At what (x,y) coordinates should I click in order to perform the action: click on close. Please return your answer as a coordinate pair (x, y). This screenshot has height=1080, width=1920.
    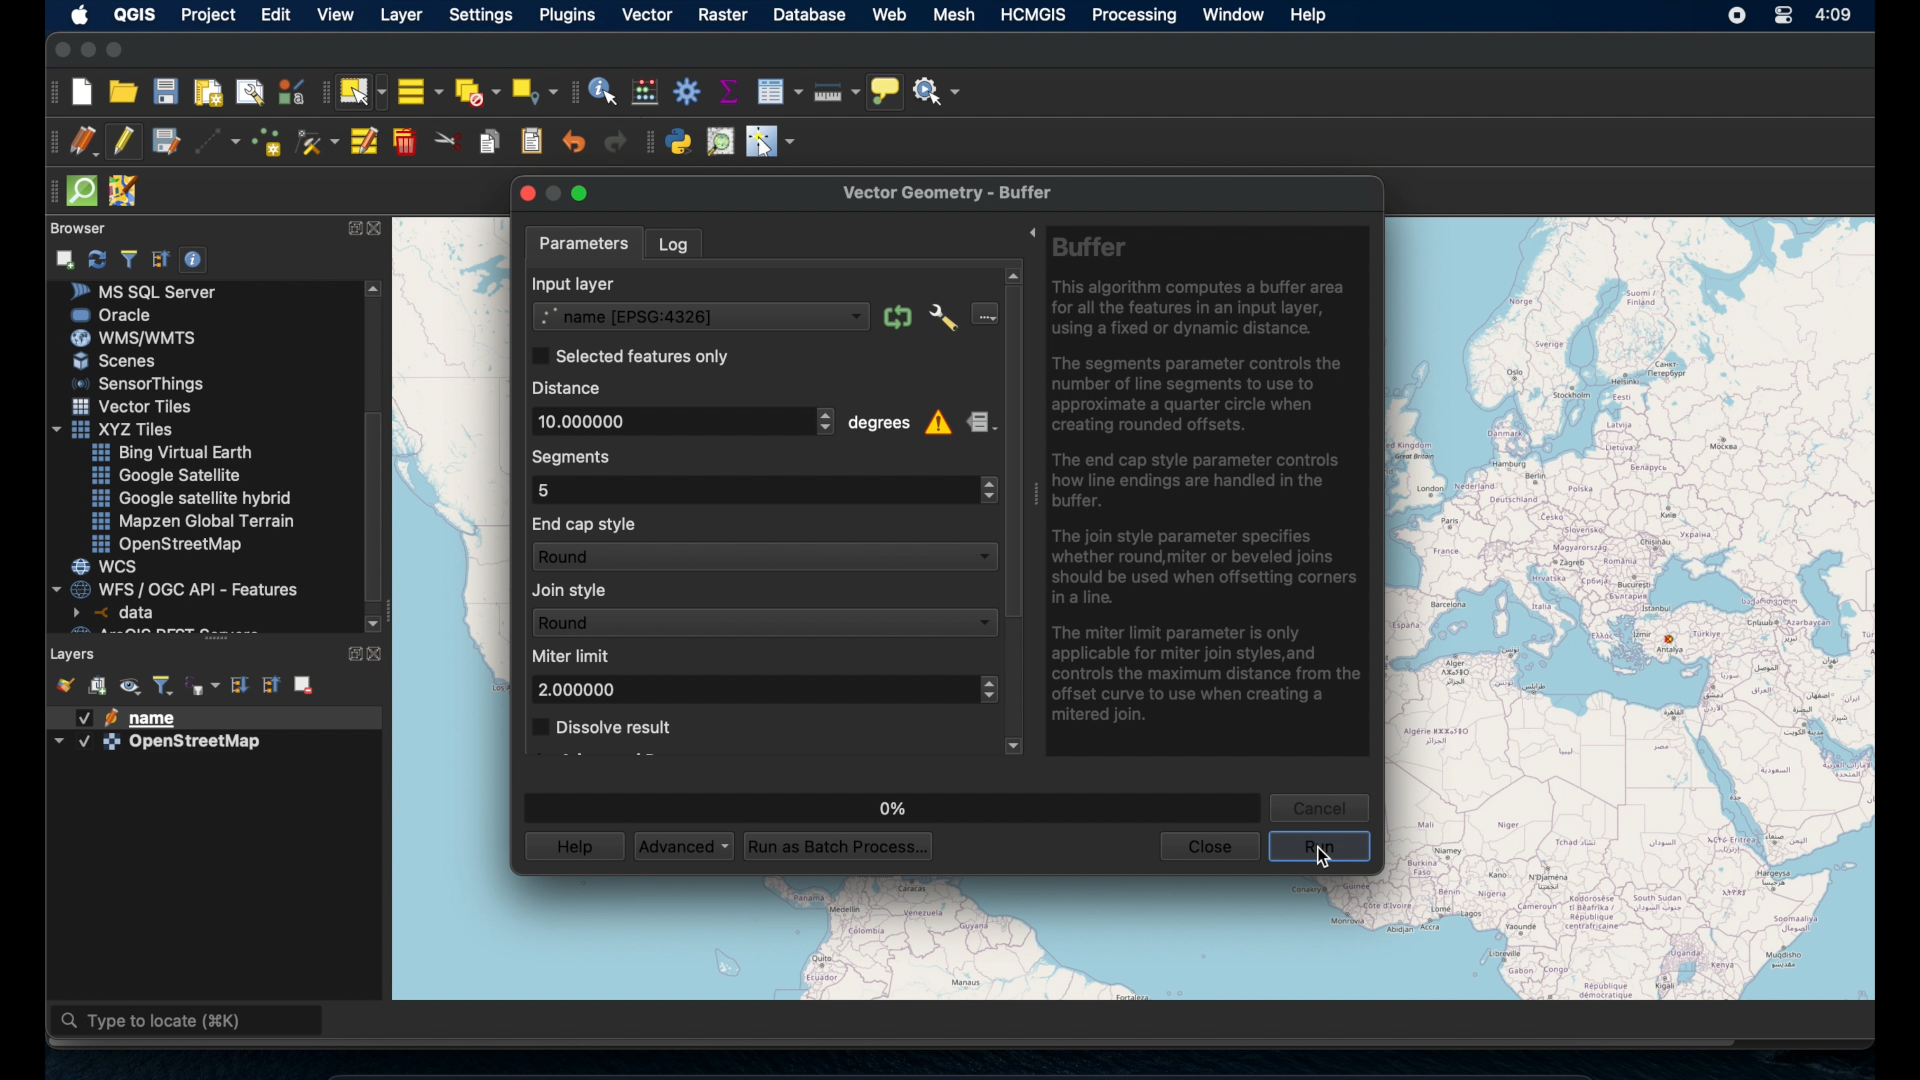
    Looking at the image, I should click on (59, 50).